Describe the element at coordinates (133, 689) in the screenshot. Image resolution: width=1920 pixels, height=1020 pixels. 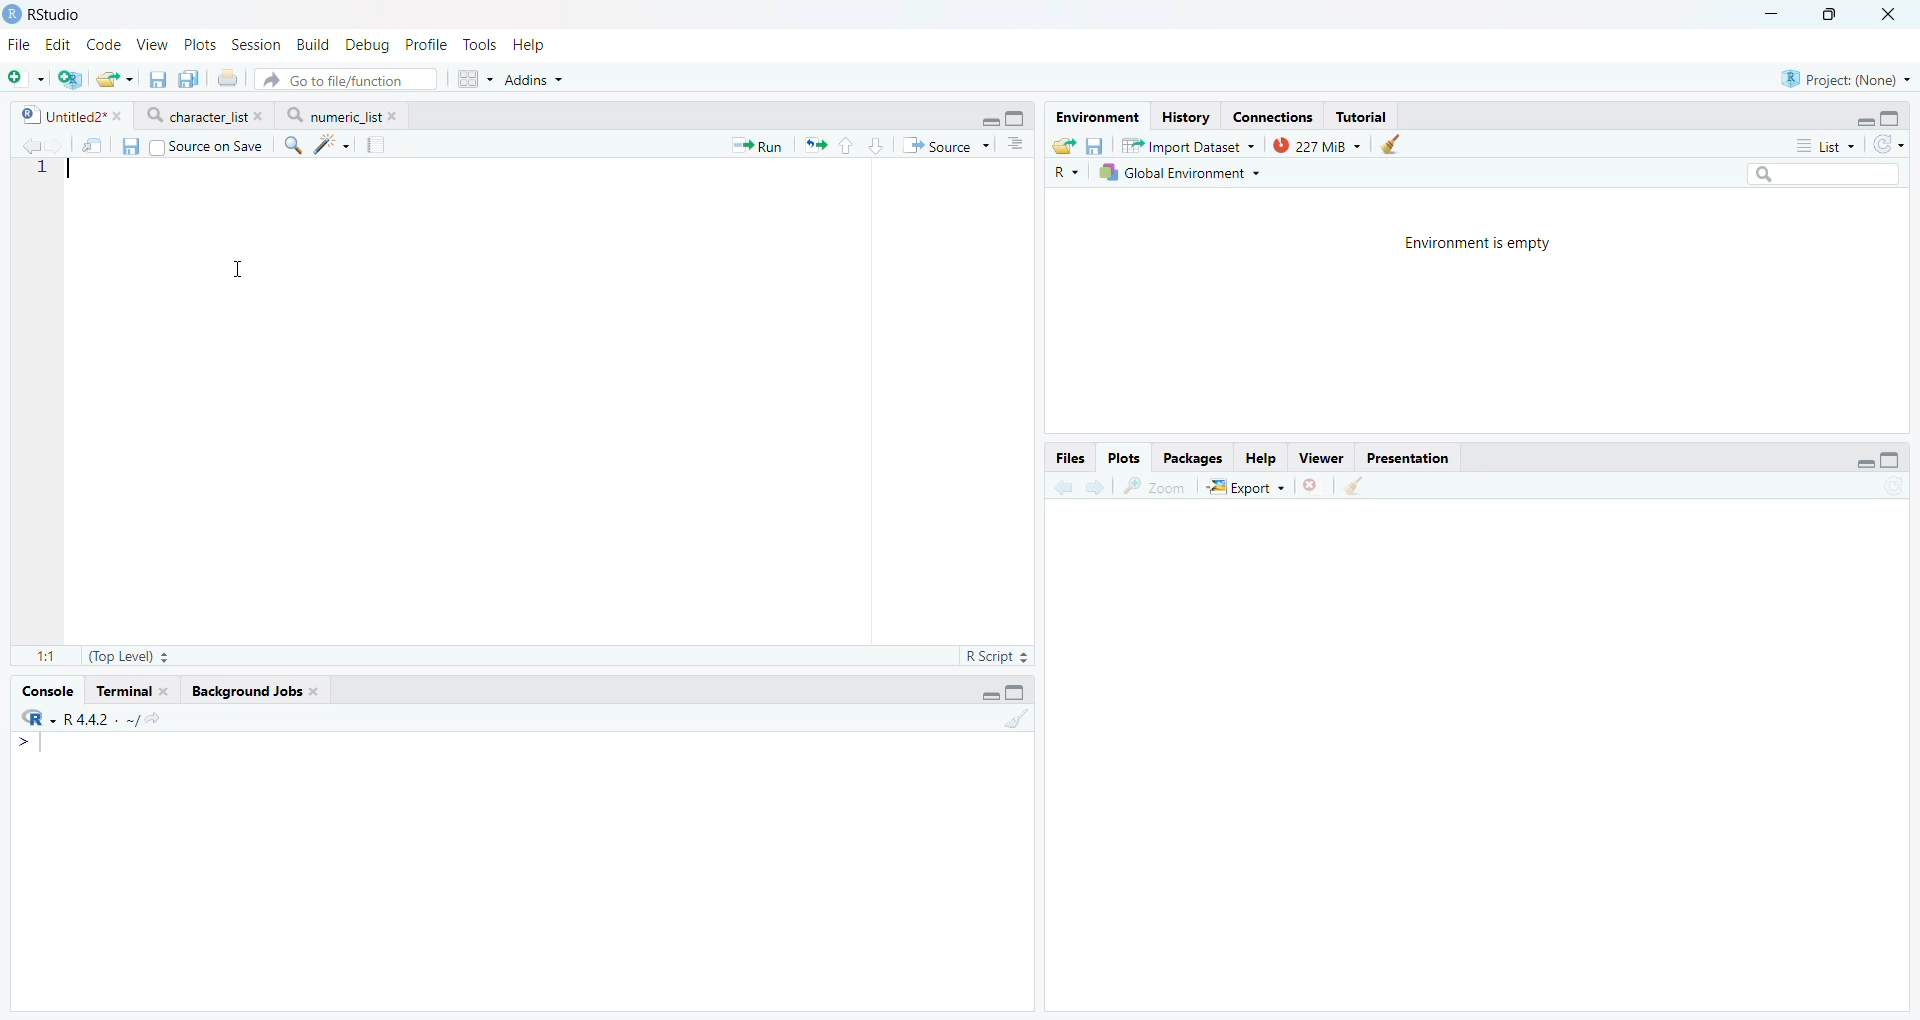
I see `Terminal` at that location.